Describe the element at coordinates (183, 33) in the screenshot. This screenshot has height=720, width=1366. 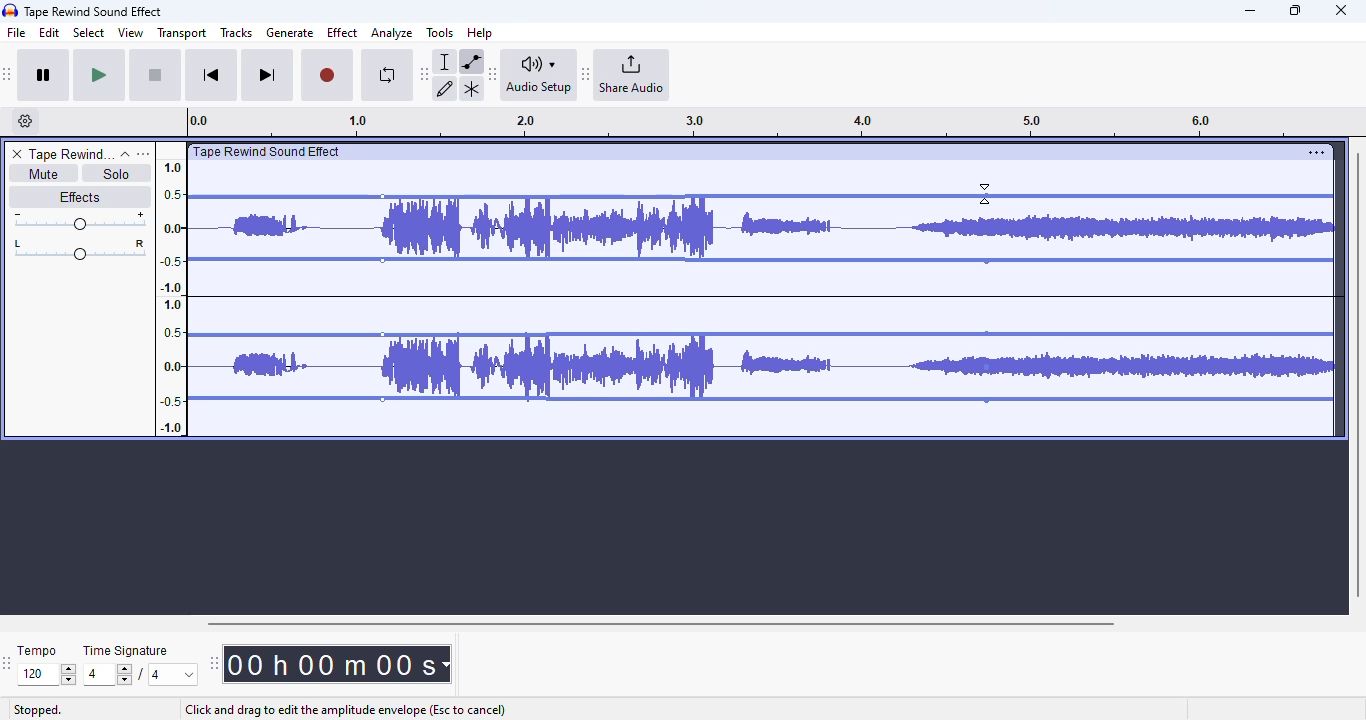
I see `transport` at that location.